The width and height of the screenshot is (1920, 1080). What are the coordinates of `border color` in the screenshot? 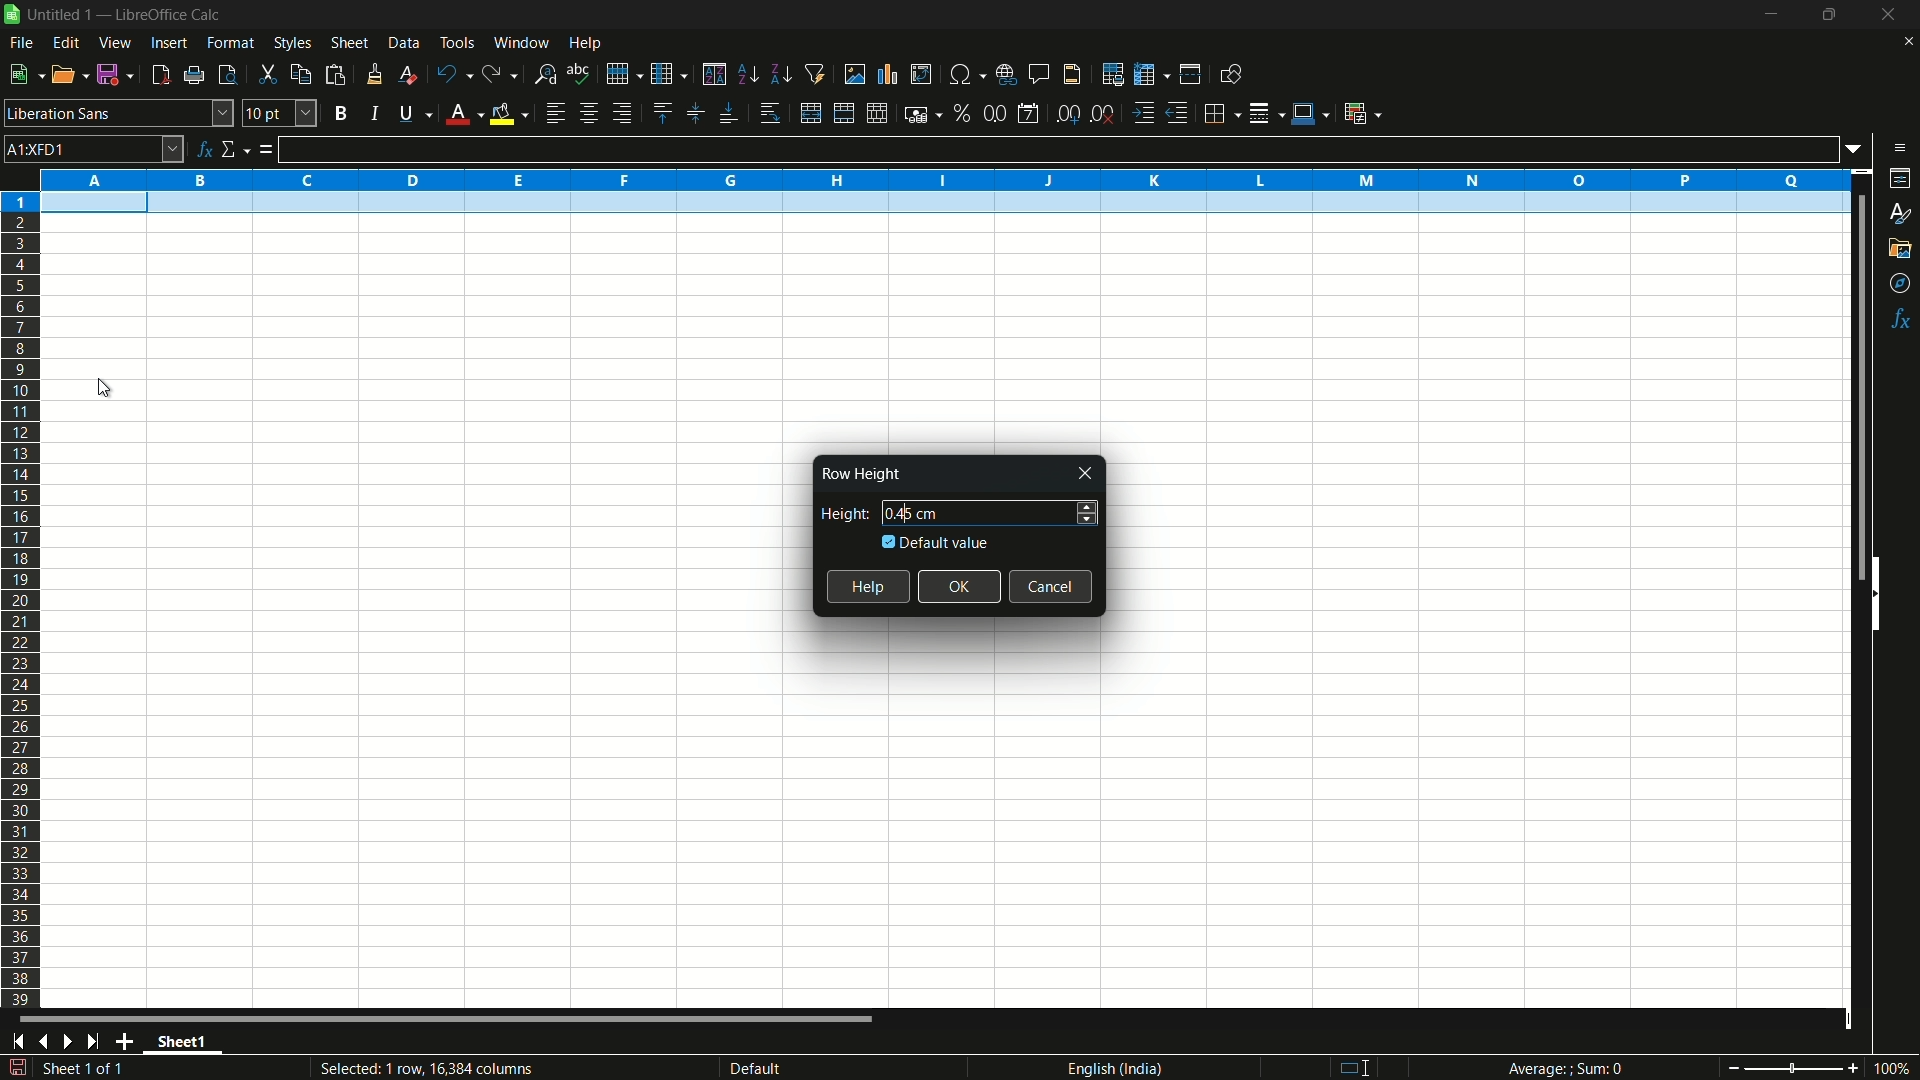 It's located at (1310, 110).